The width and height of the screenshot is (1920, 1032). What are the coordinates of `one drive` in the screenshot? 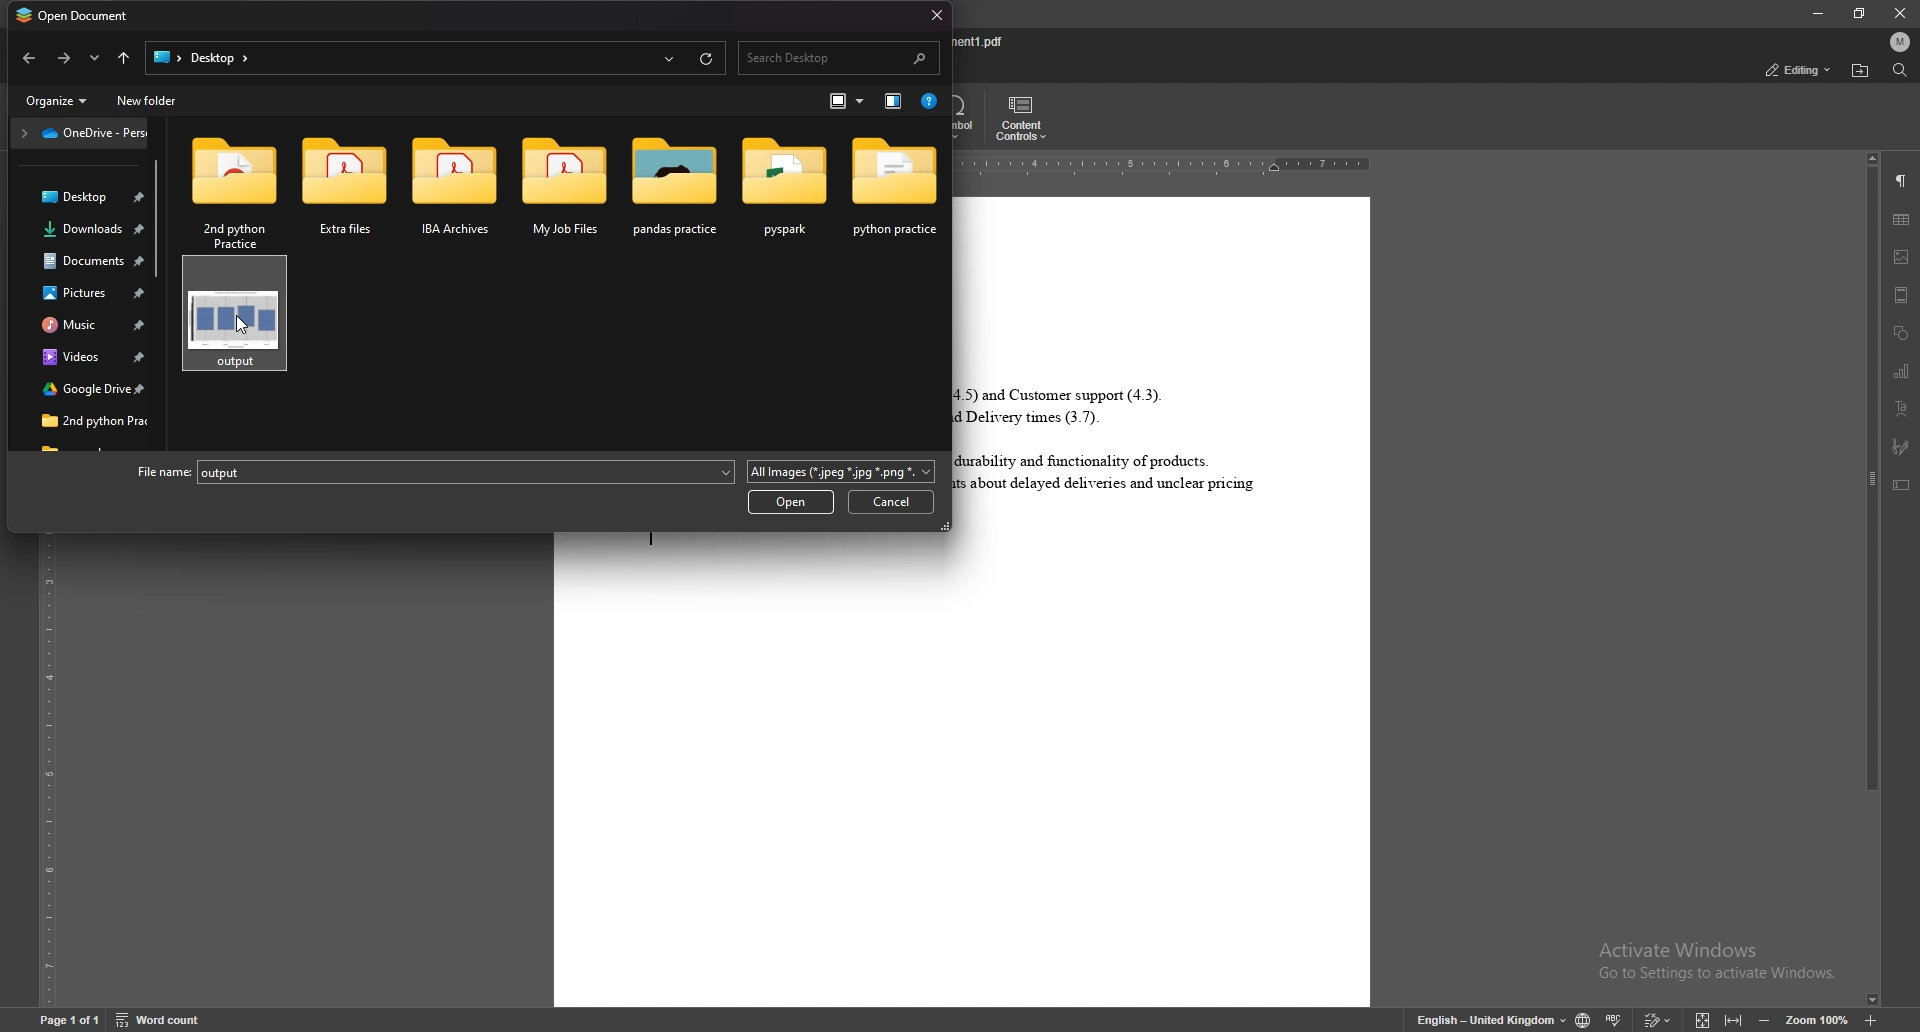 It's located at (80, 136).